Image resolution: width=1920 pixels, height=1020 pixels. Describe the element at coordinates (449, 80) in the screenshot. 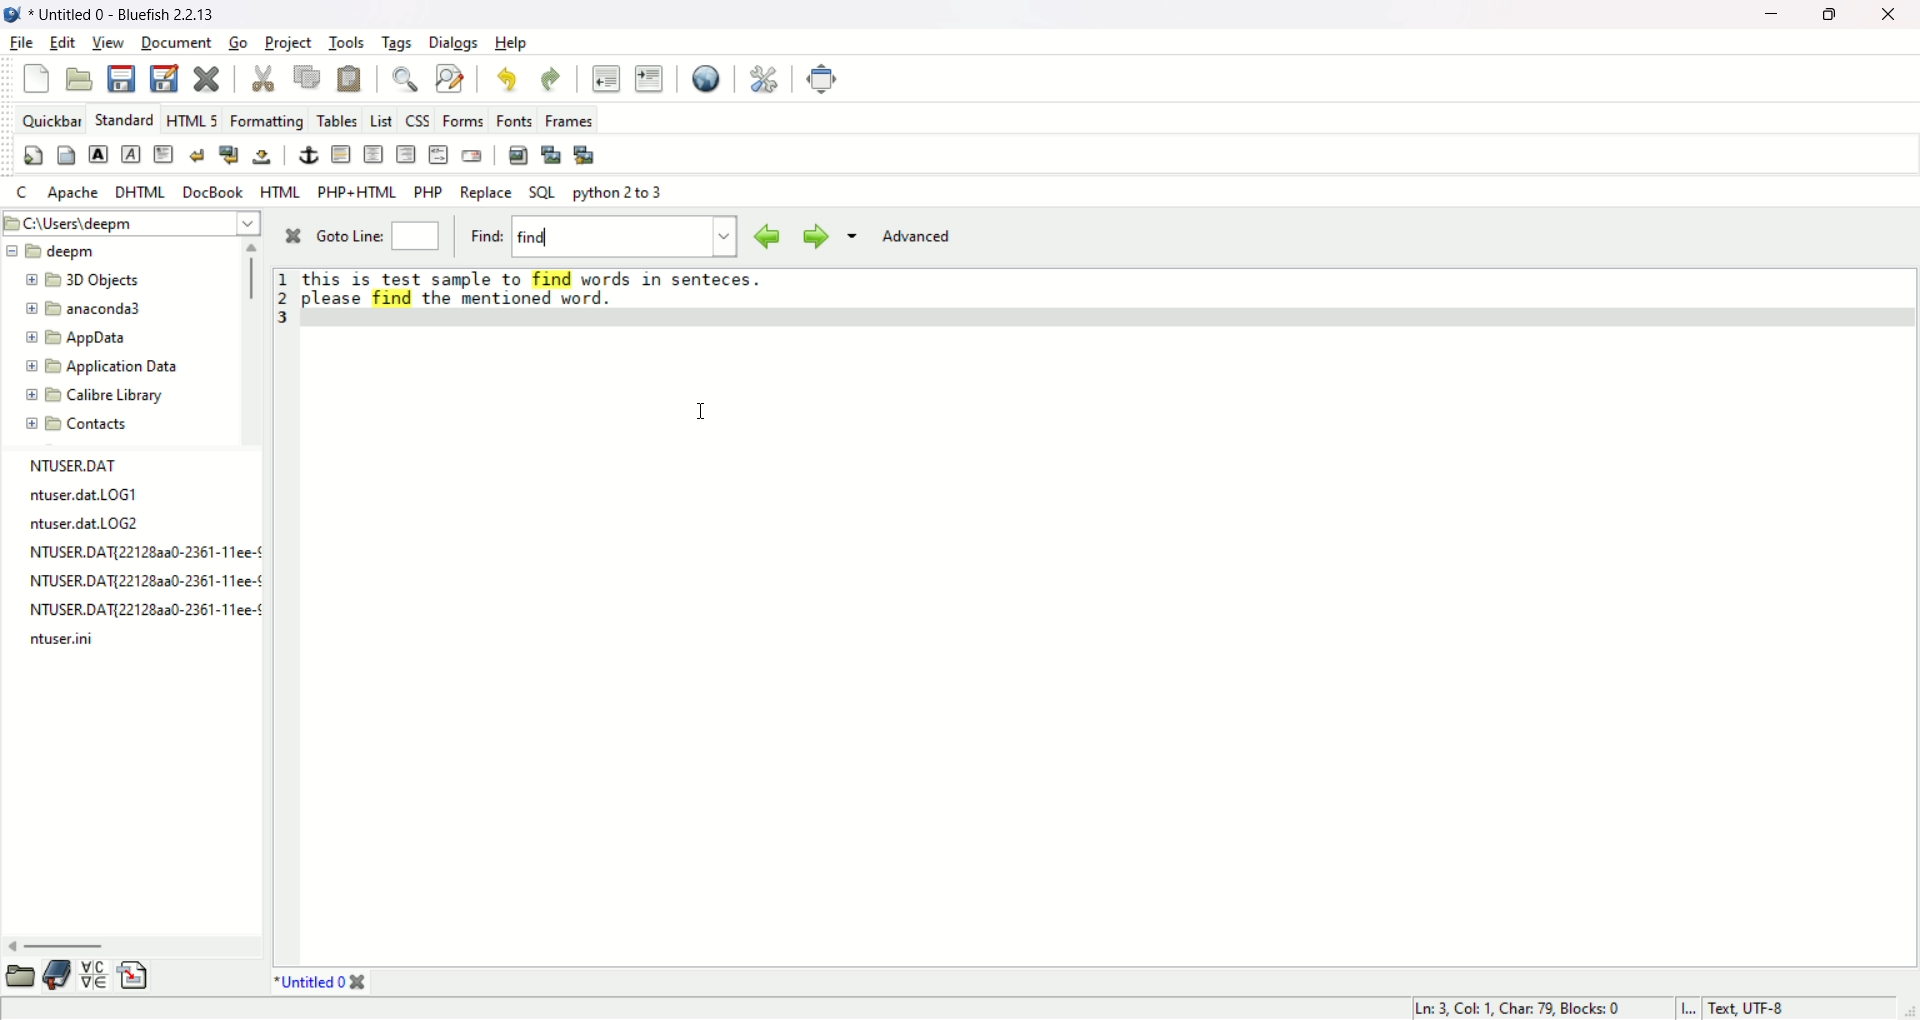

I see `find and replace` at that location.